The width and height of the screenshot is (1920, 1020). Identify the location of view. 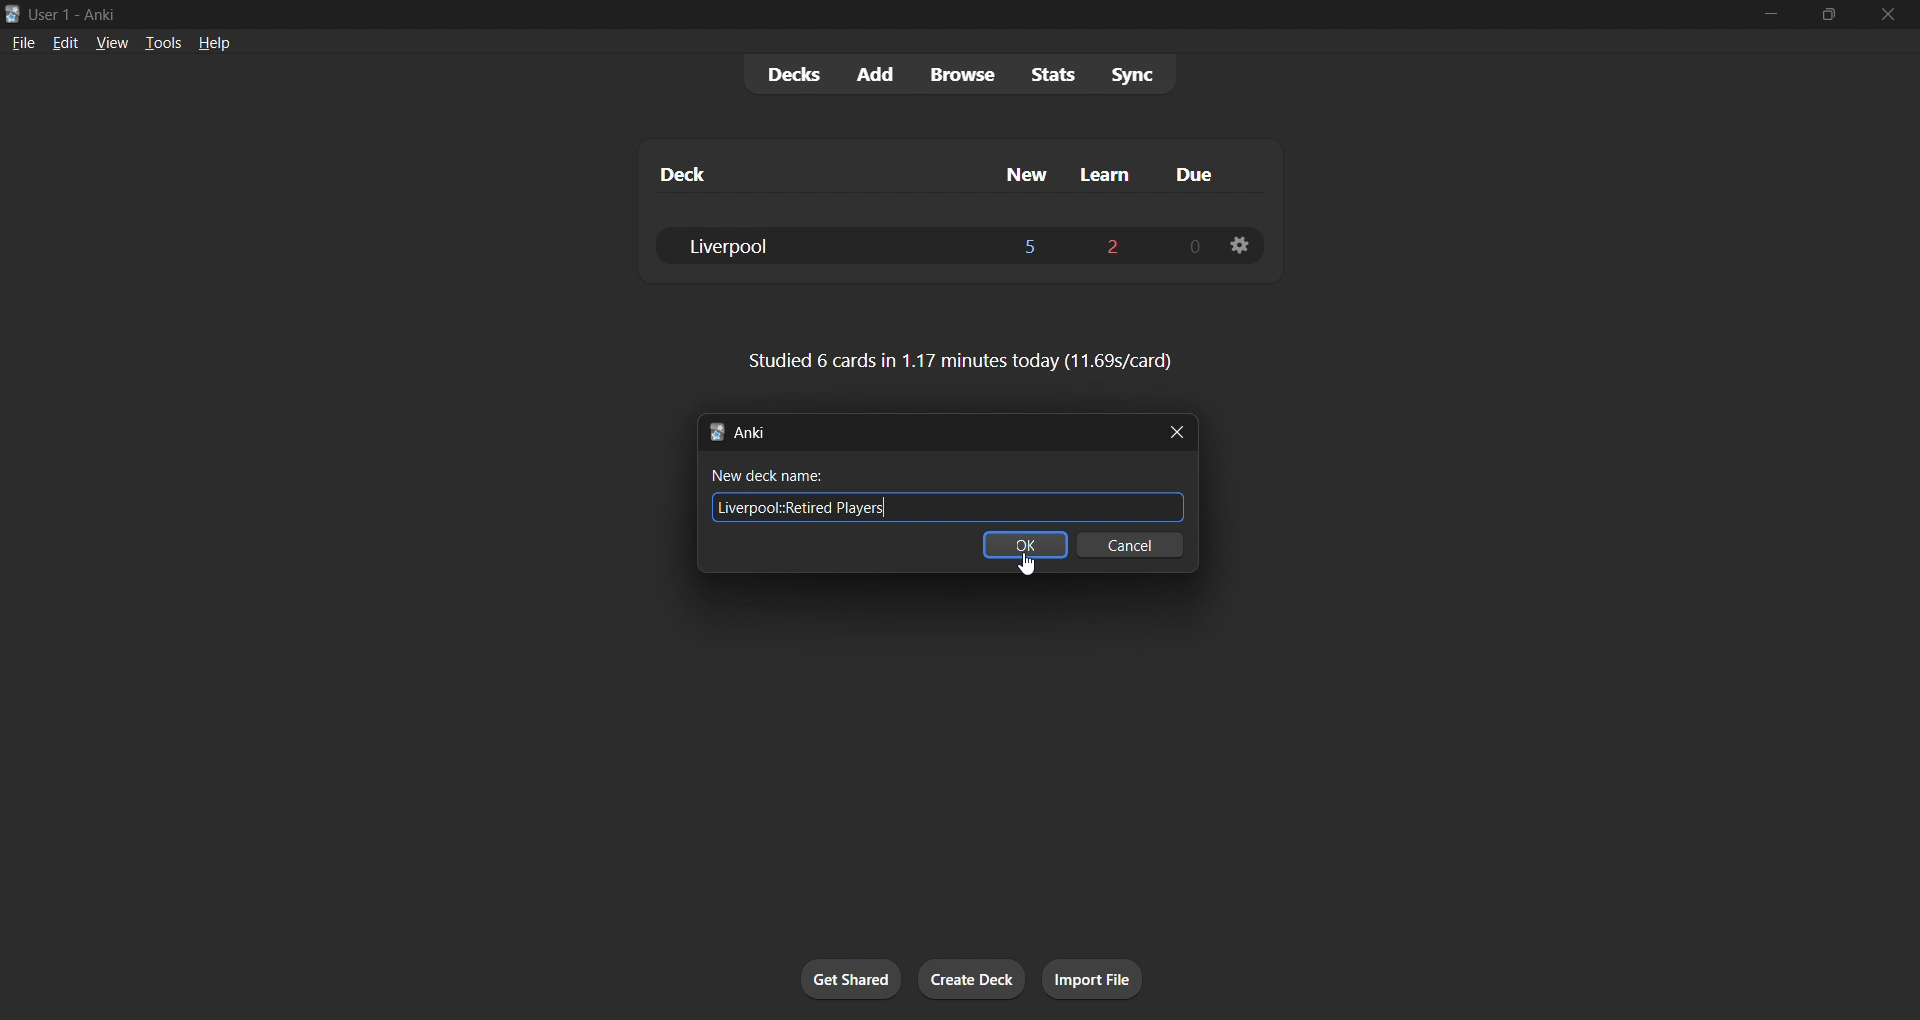
(110, 44).